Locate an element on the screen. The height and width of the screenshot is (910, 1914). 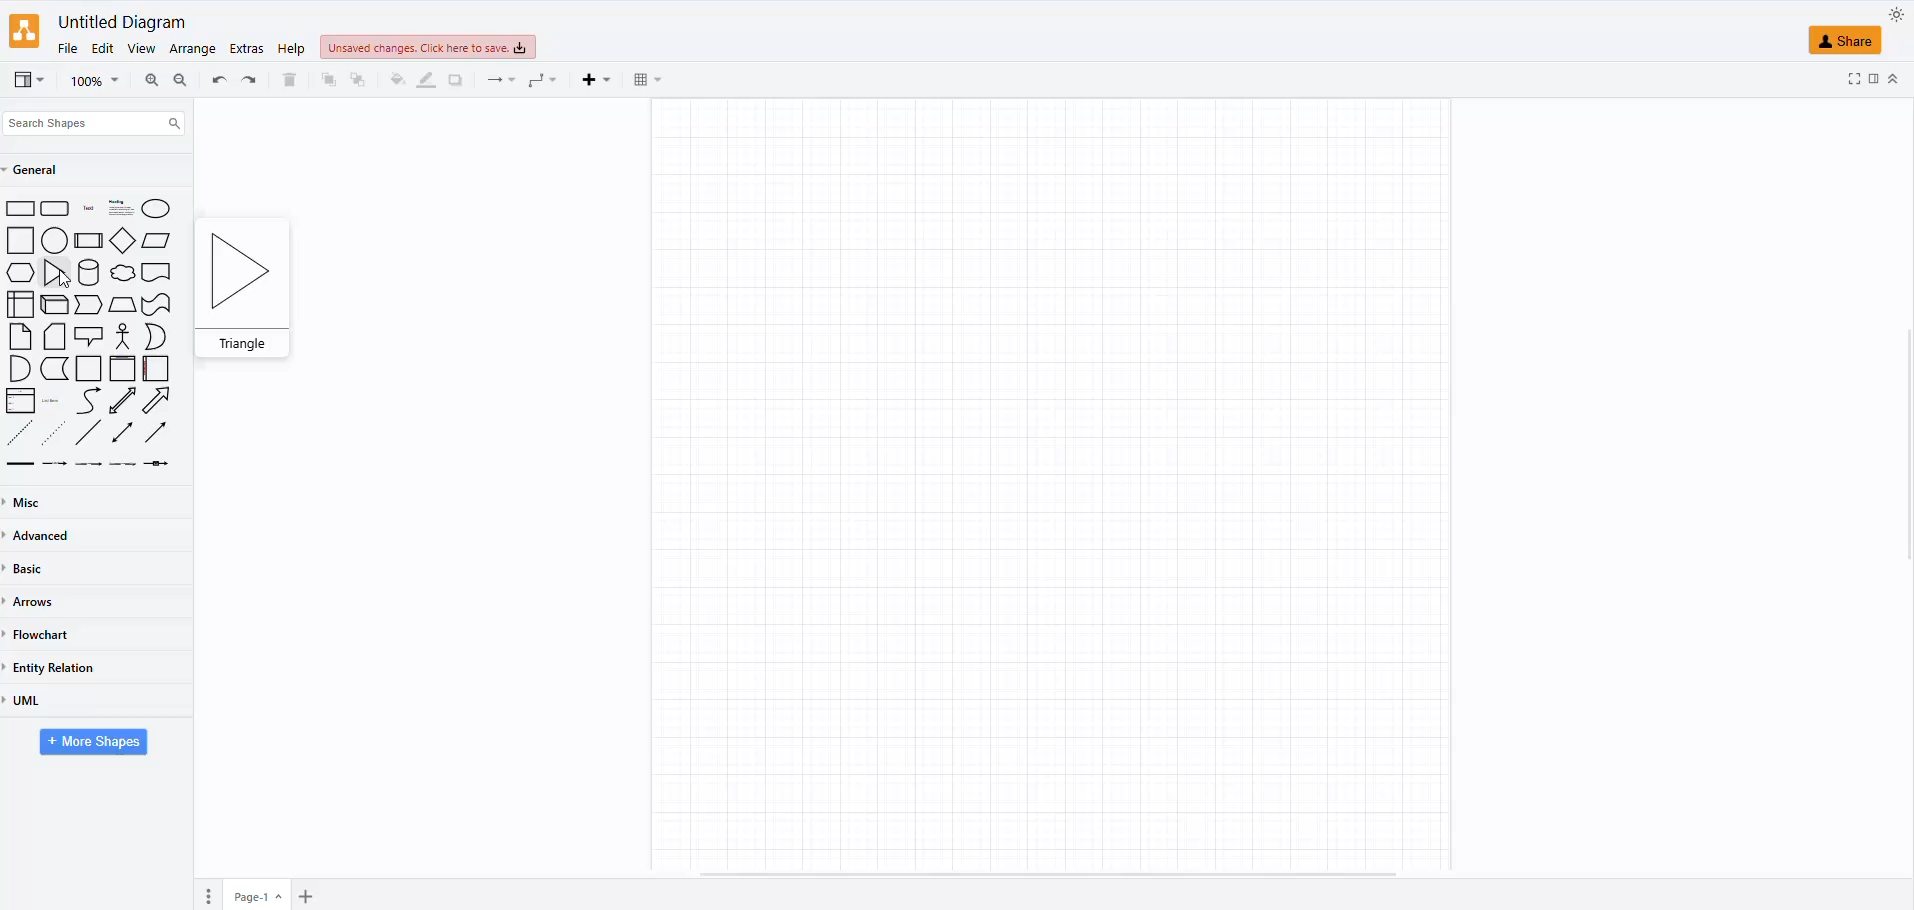
file name is located at coordinates (118, 21).